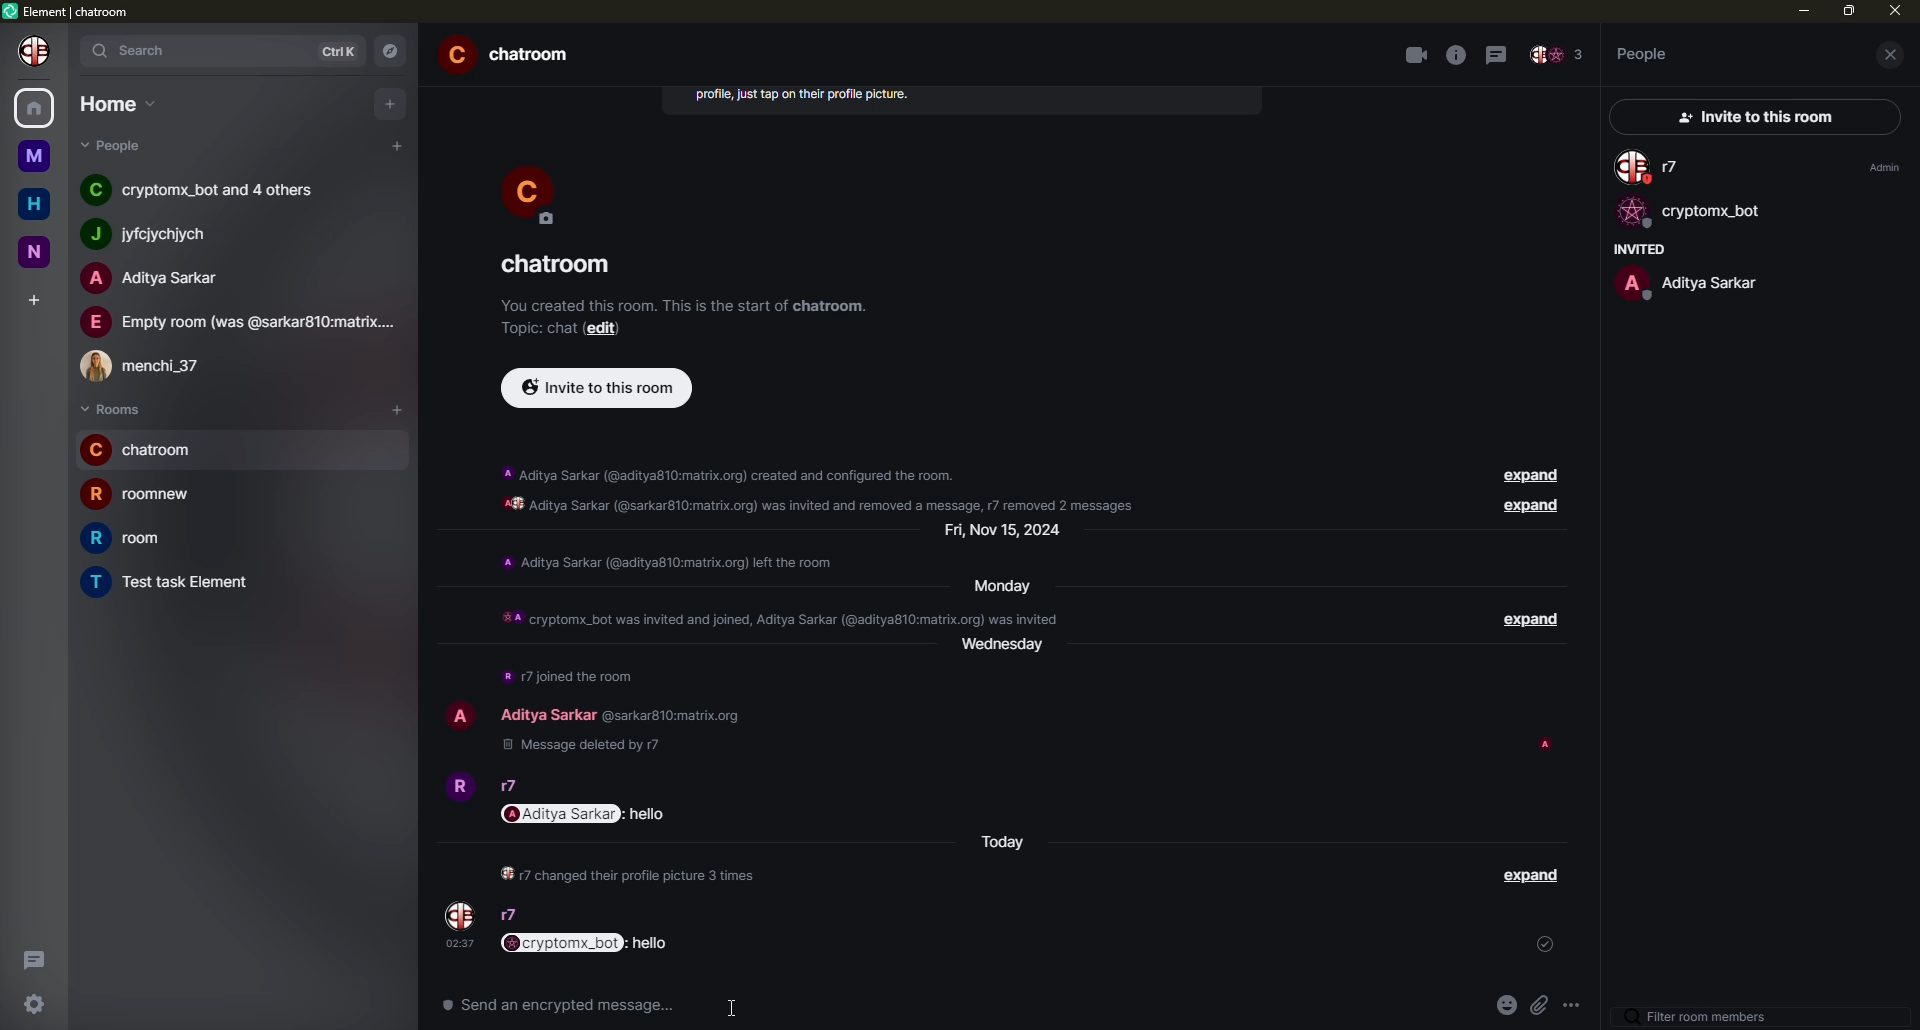 This screenshot has height=1030, width=1920. I want to click on send, so click(1572, 1005).